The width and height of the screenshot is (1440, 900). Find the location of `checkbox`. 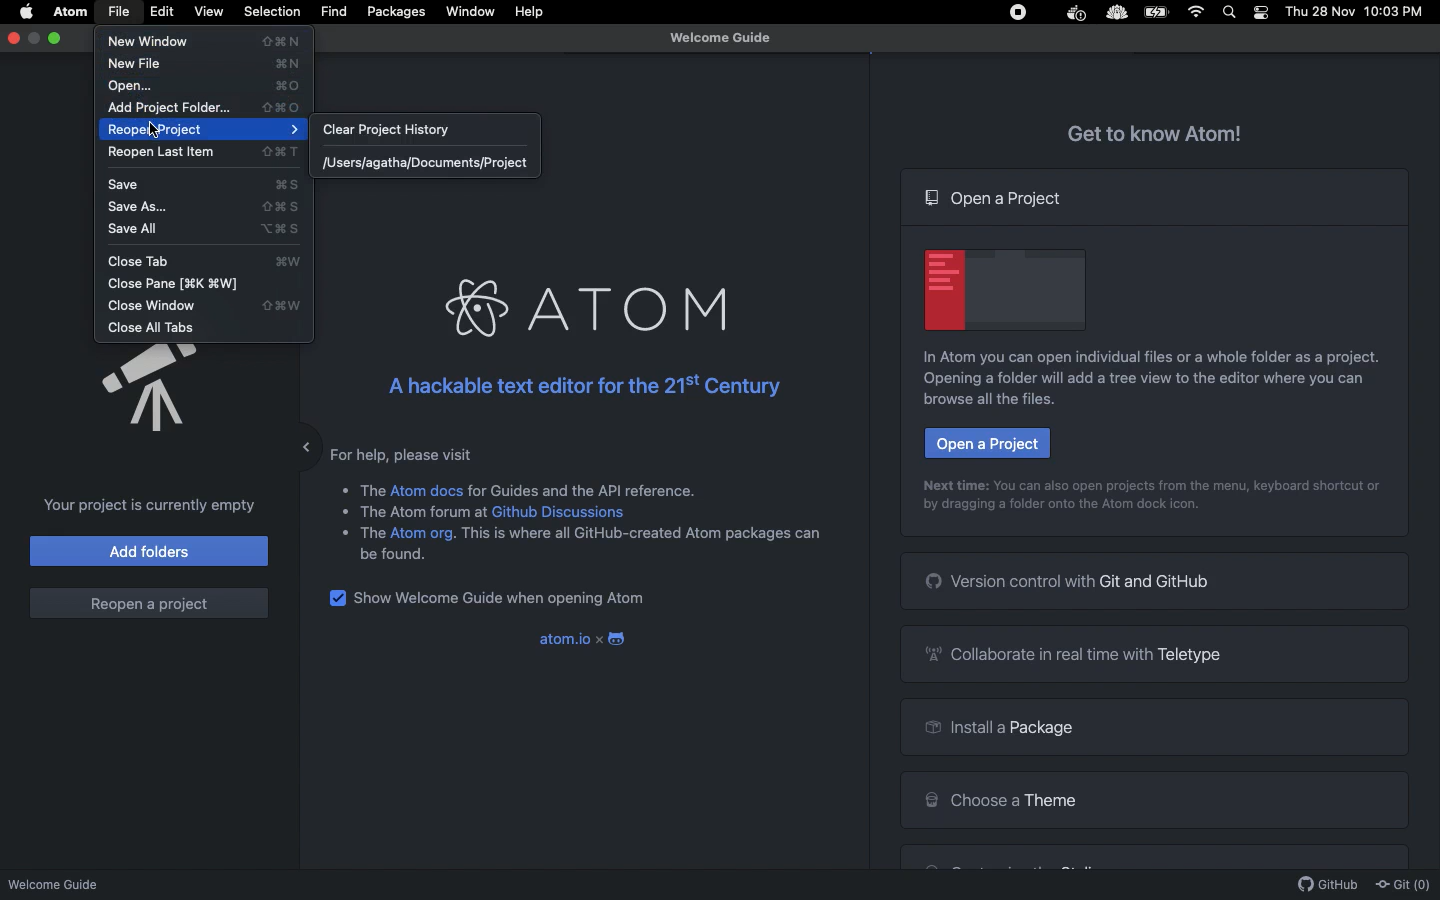

checkbox is located at coordinates (336, 599).